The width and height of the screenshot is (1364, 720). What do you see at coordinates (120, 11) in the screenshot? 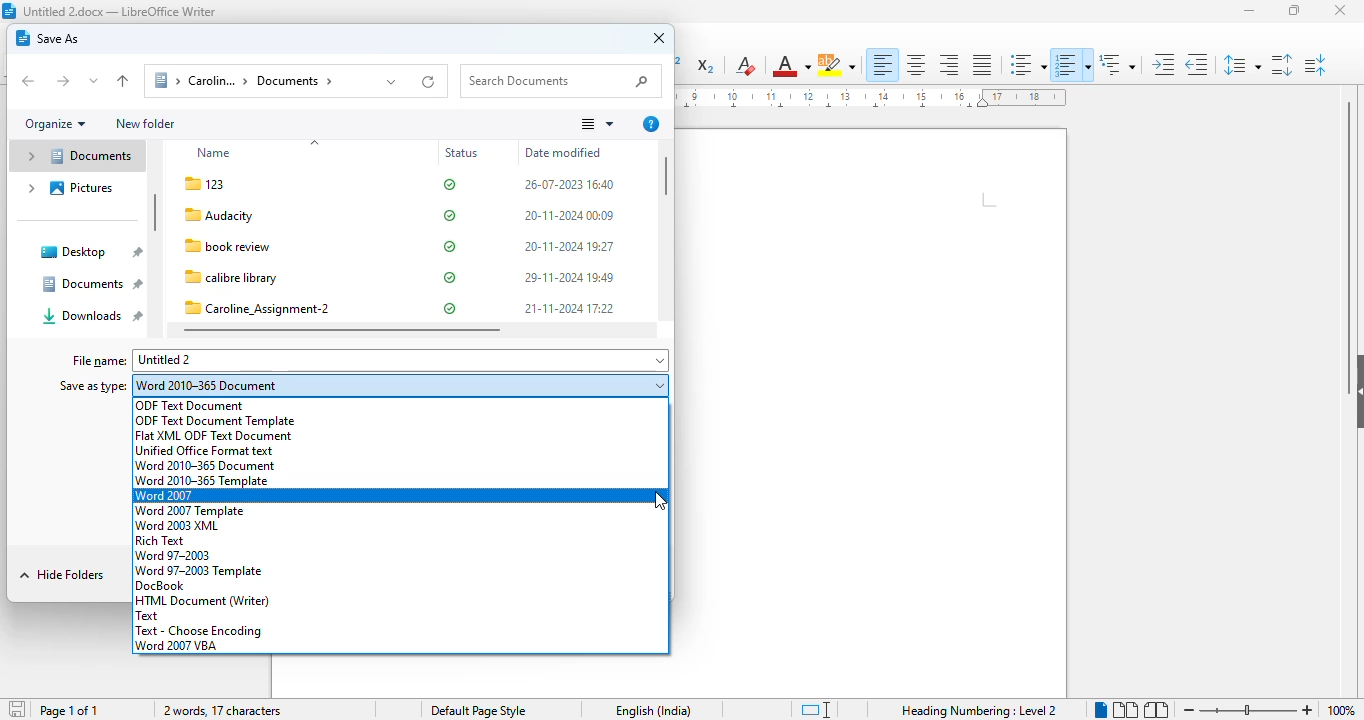
I see `title` at bounding box center [120, 11].